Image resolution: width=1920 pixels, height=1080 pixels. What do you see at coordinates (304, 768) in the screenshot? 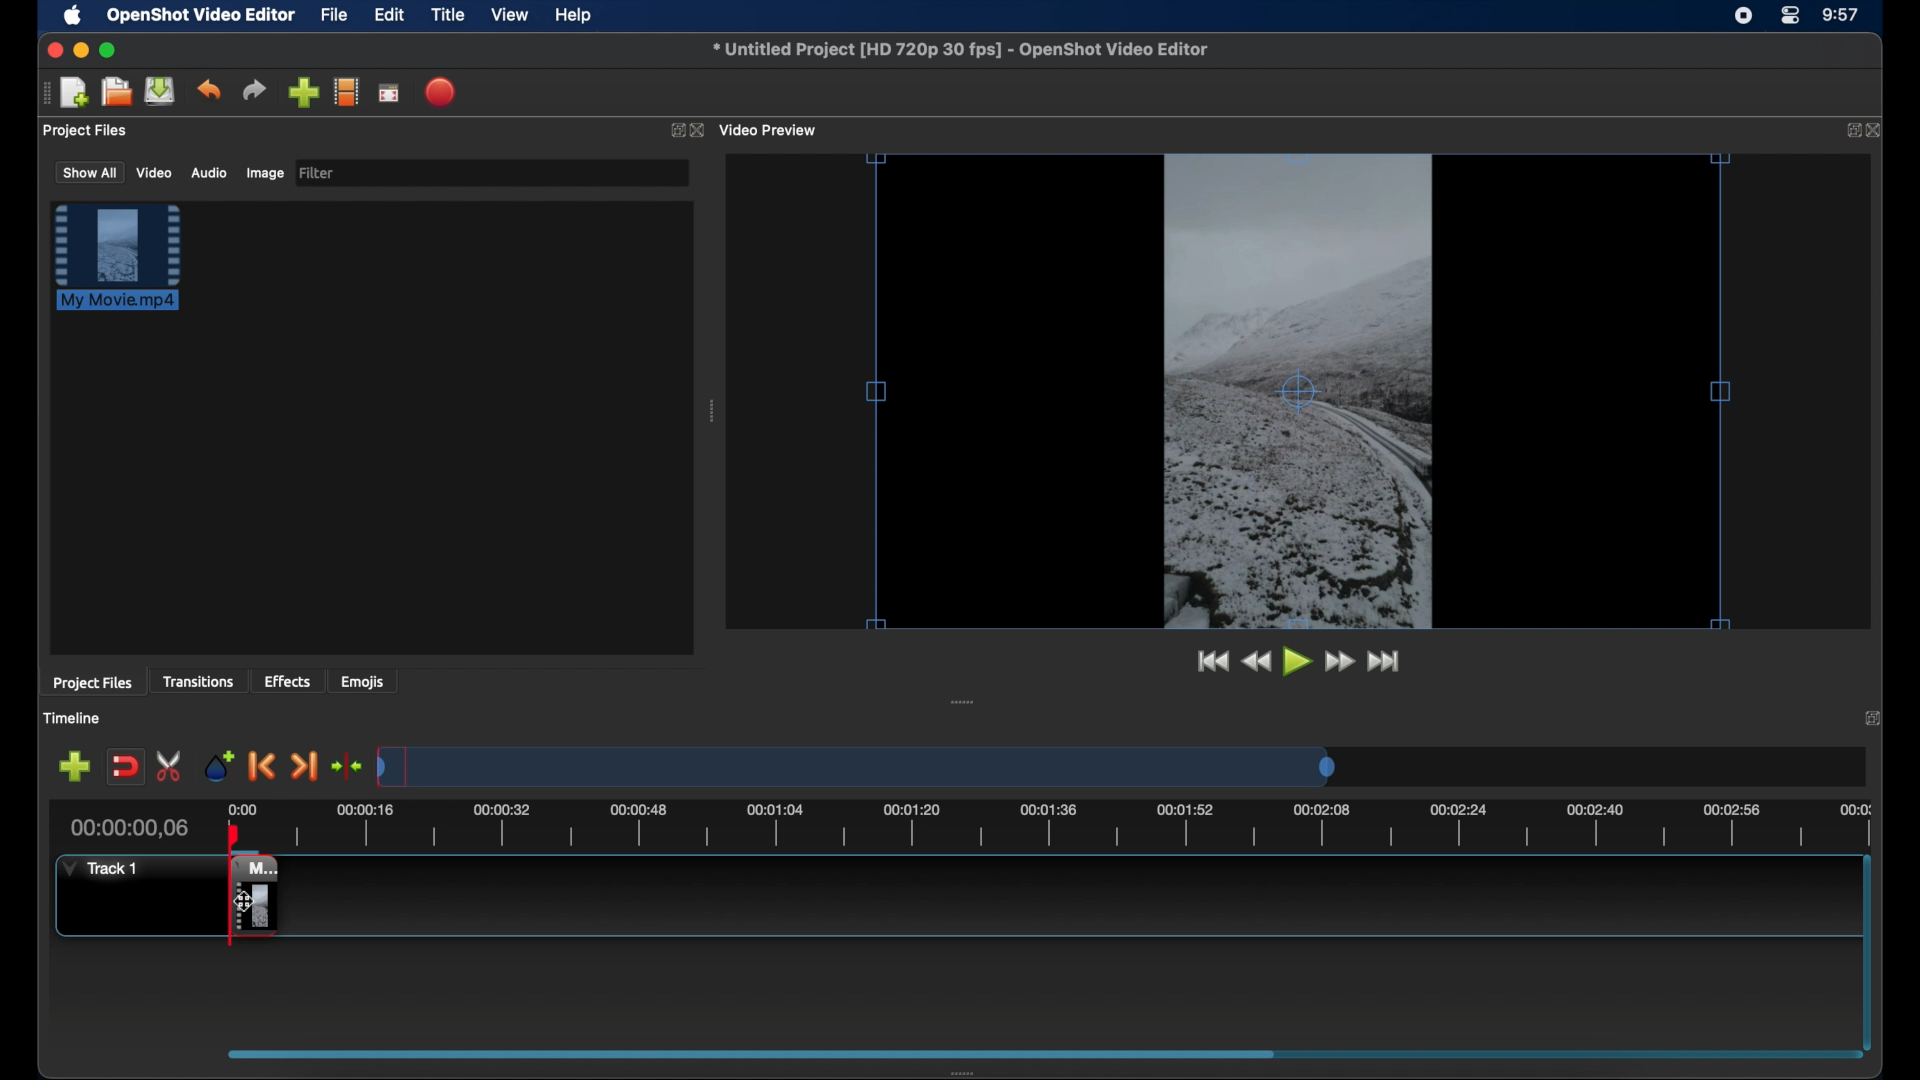
I see `next marker` at bounding box center [304, 768].